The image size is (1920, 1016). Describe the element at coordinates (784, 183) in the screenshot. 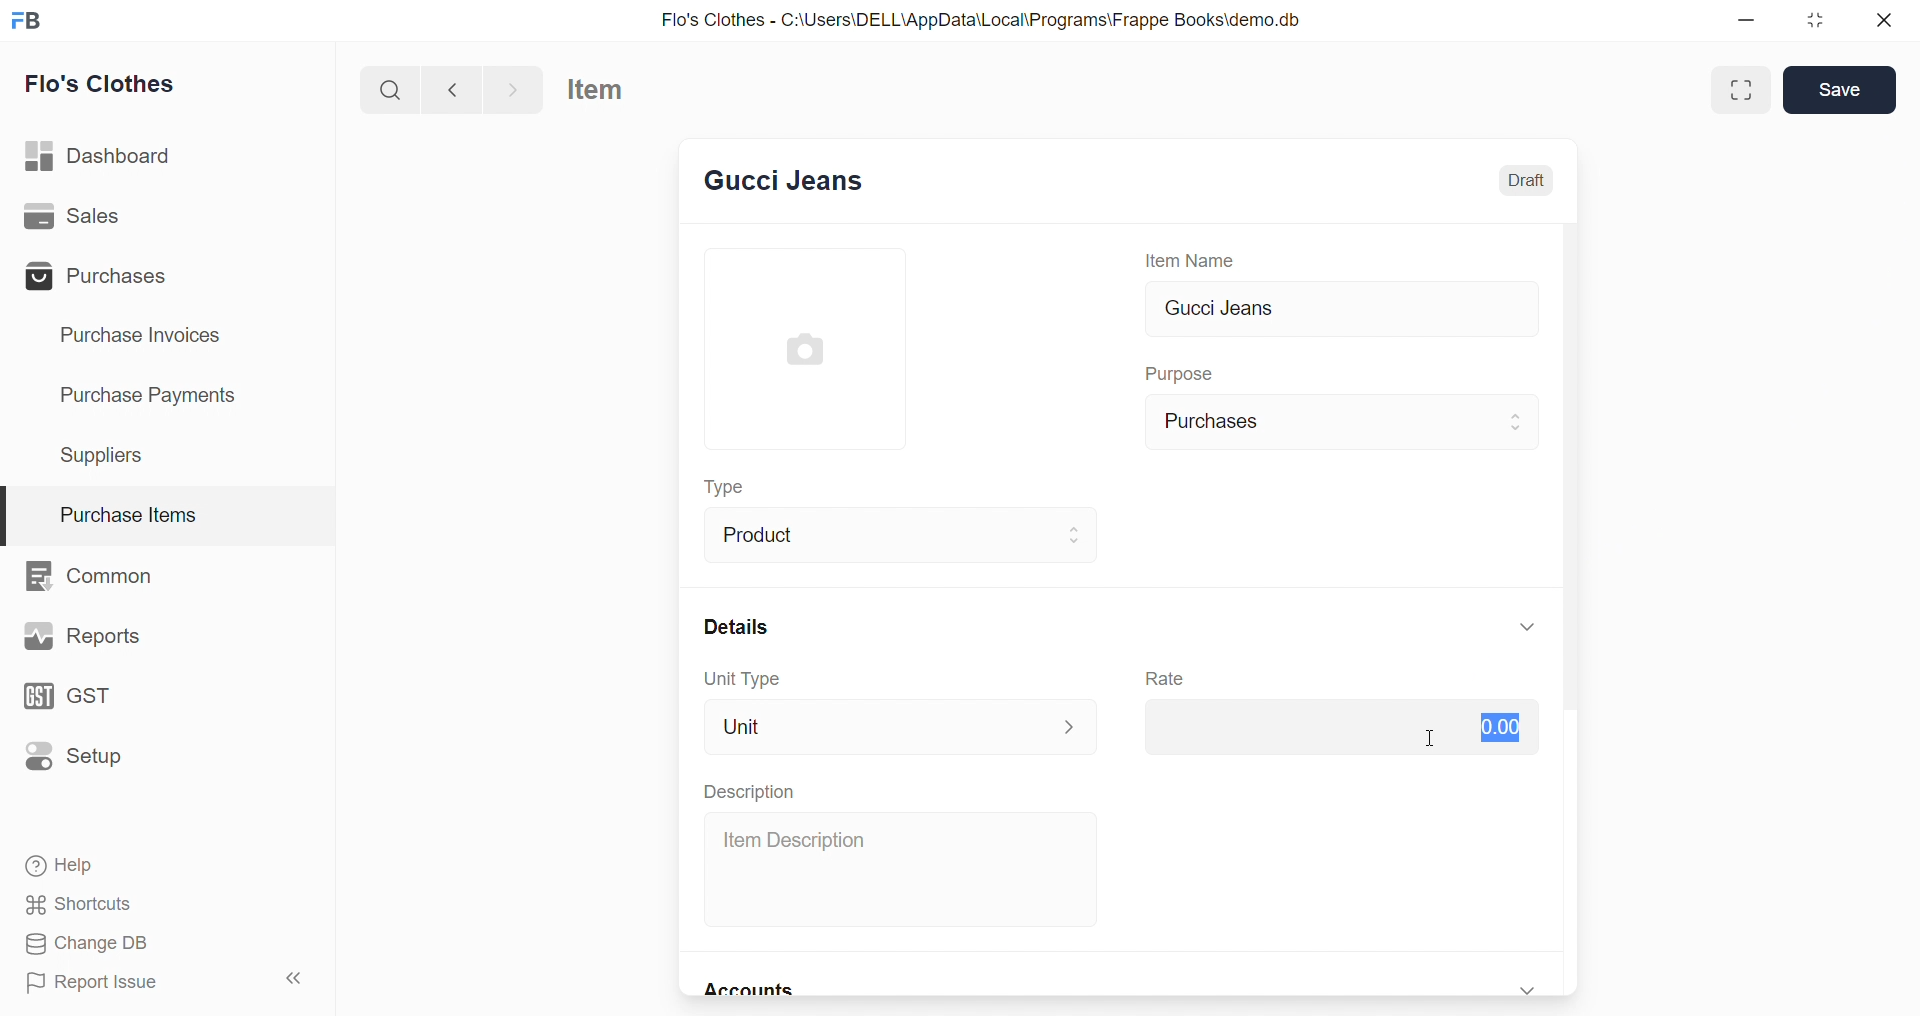

I see `New Entry` at that location.